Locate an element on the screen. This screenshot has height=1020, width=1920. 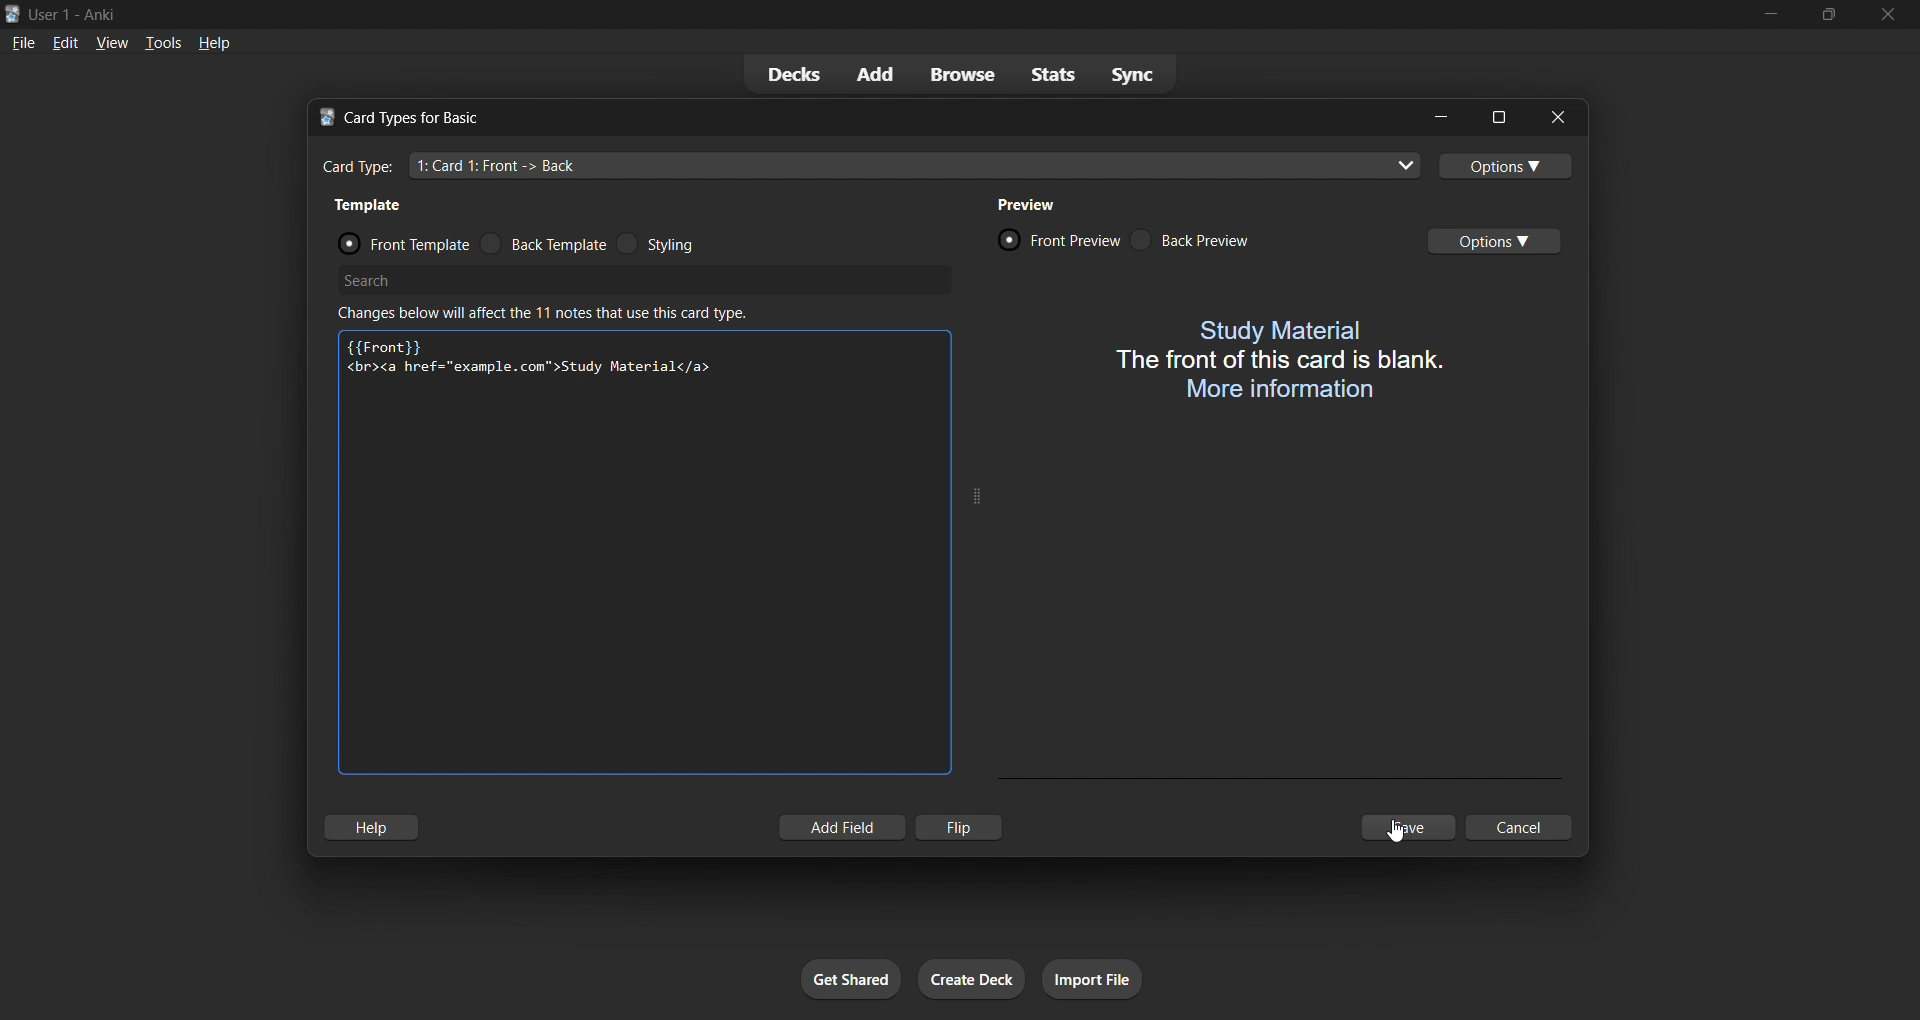
flip is located at coordinates (965, 825).